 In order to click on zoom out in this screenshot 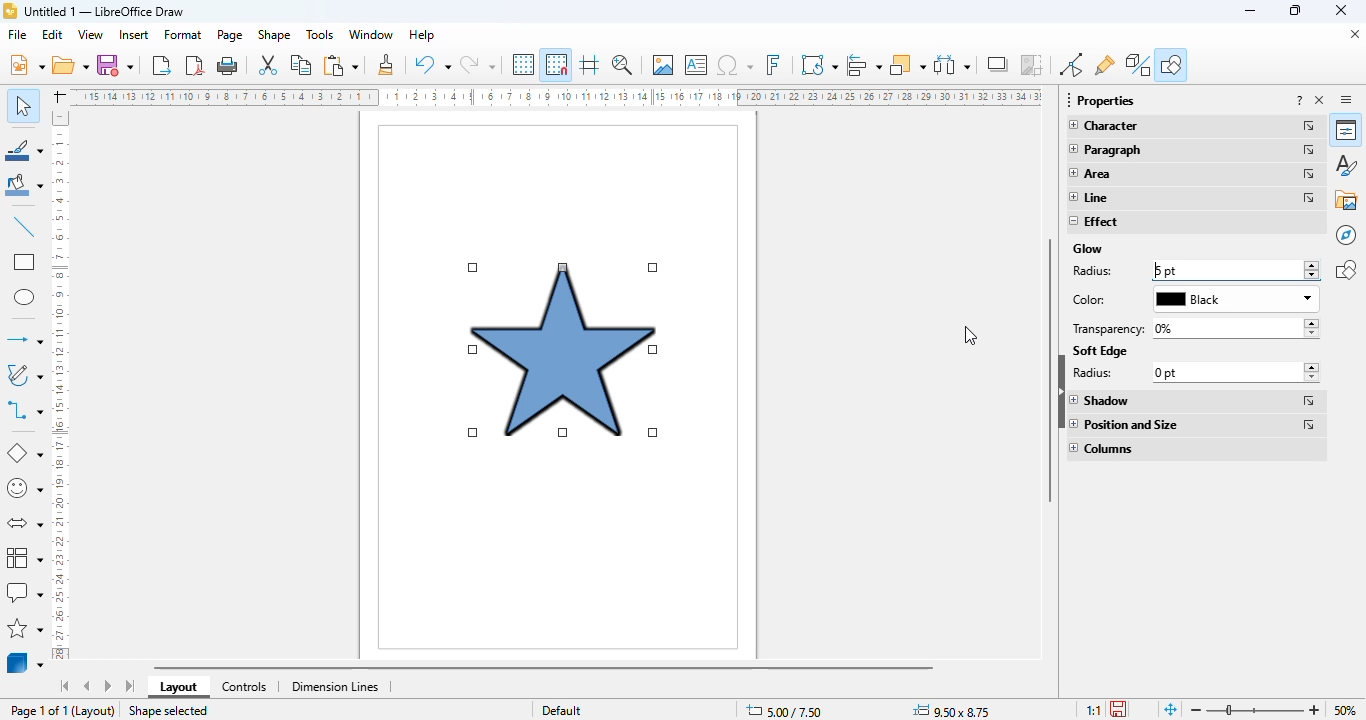, I will do `click(1315, 709)`.